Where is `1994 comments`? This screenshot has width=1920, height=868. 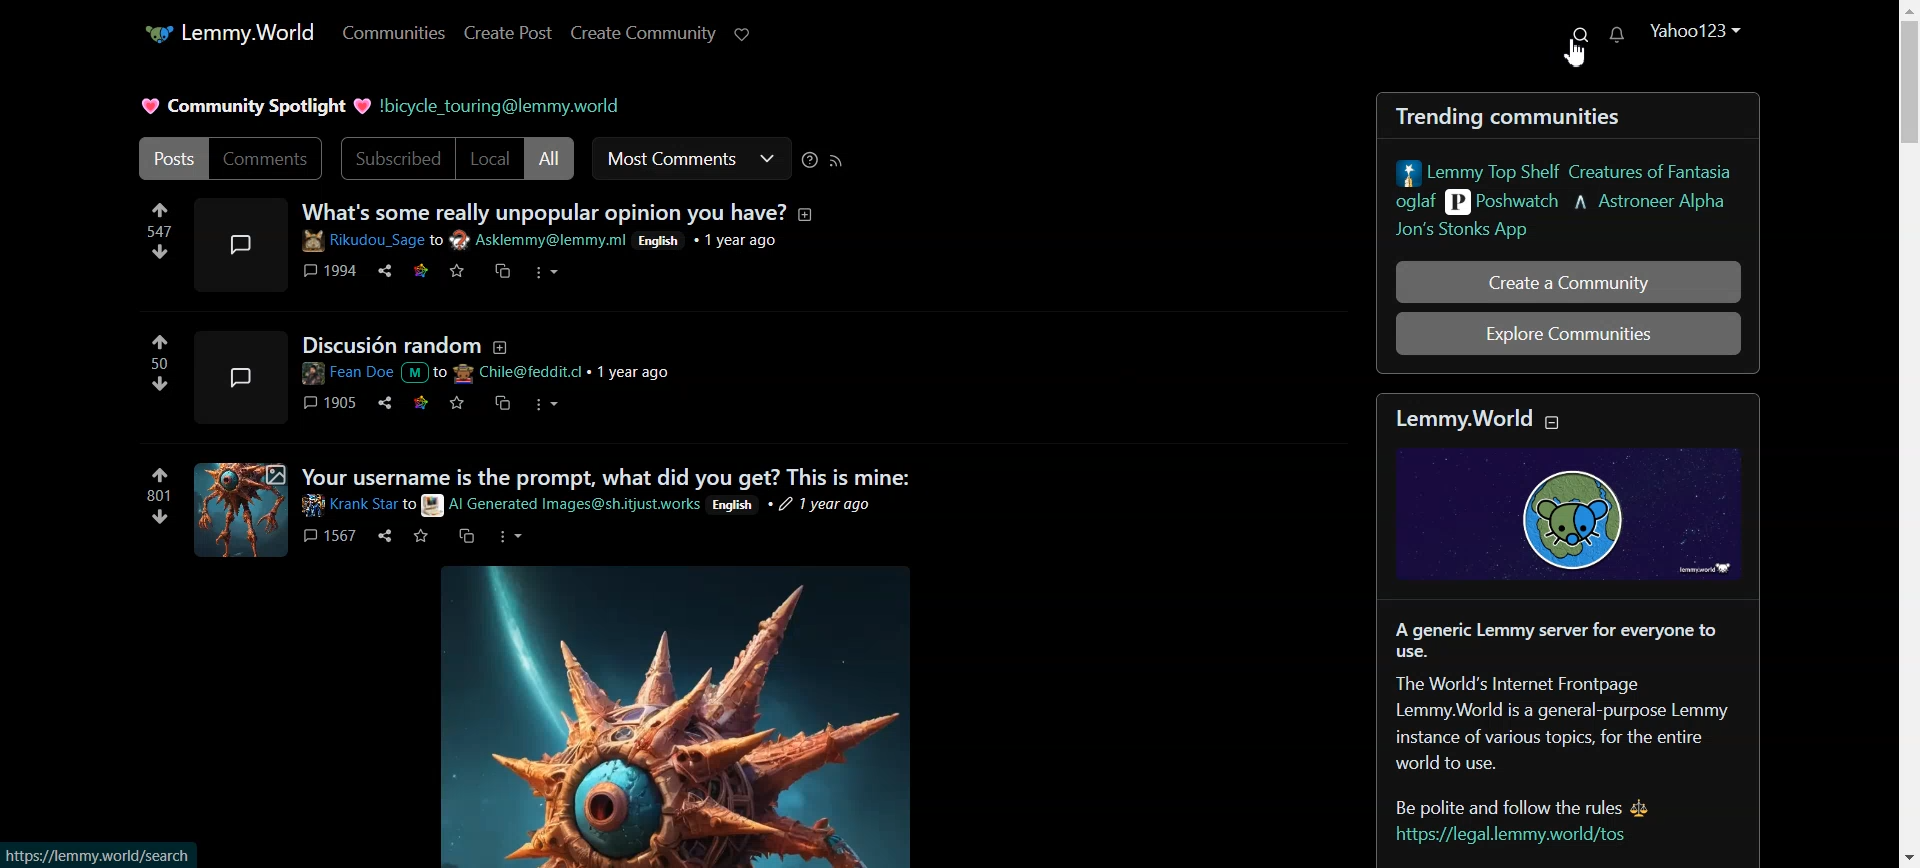 1994 comments is located at coordinates (329, 272).